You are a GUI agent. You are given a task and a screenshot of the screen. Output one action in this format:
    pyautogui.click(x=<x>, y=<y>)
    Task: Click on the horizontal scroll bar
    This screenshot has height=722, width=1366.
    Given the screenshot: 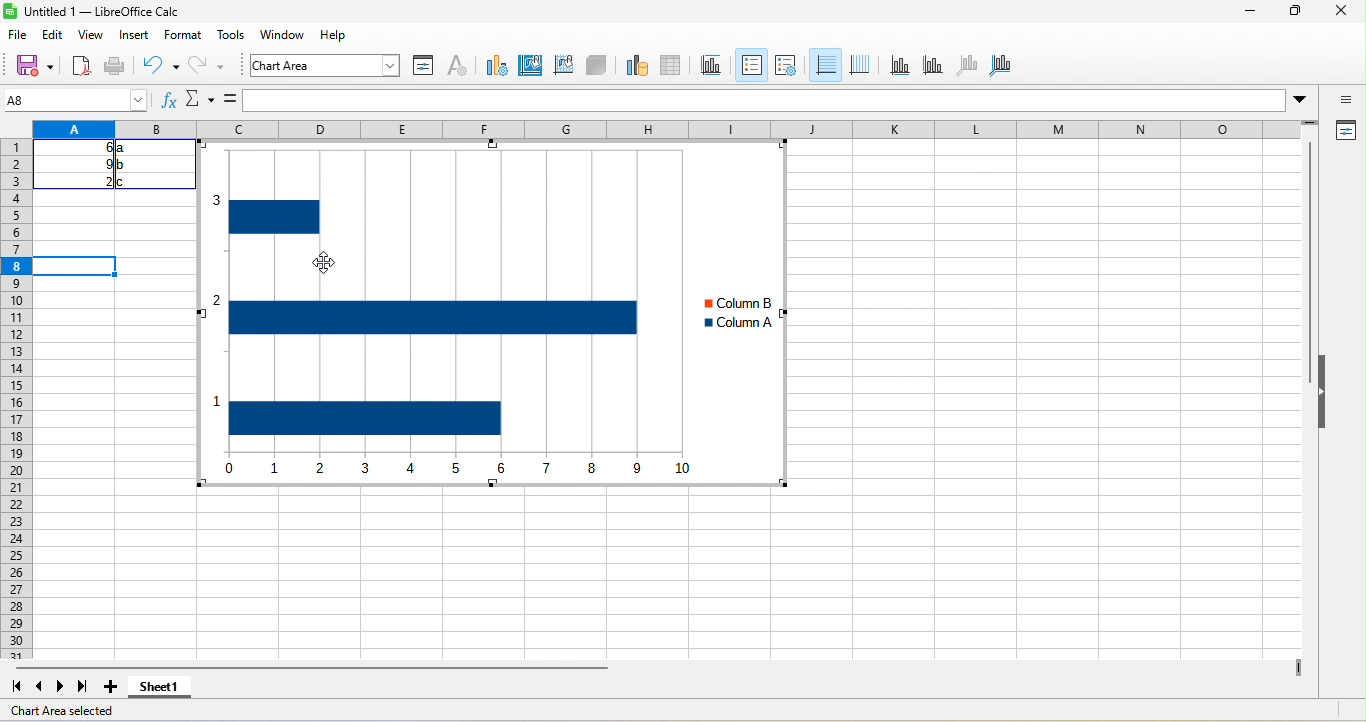 What is the action you would take?
    pyautogui.click(x=326, y=667)
    